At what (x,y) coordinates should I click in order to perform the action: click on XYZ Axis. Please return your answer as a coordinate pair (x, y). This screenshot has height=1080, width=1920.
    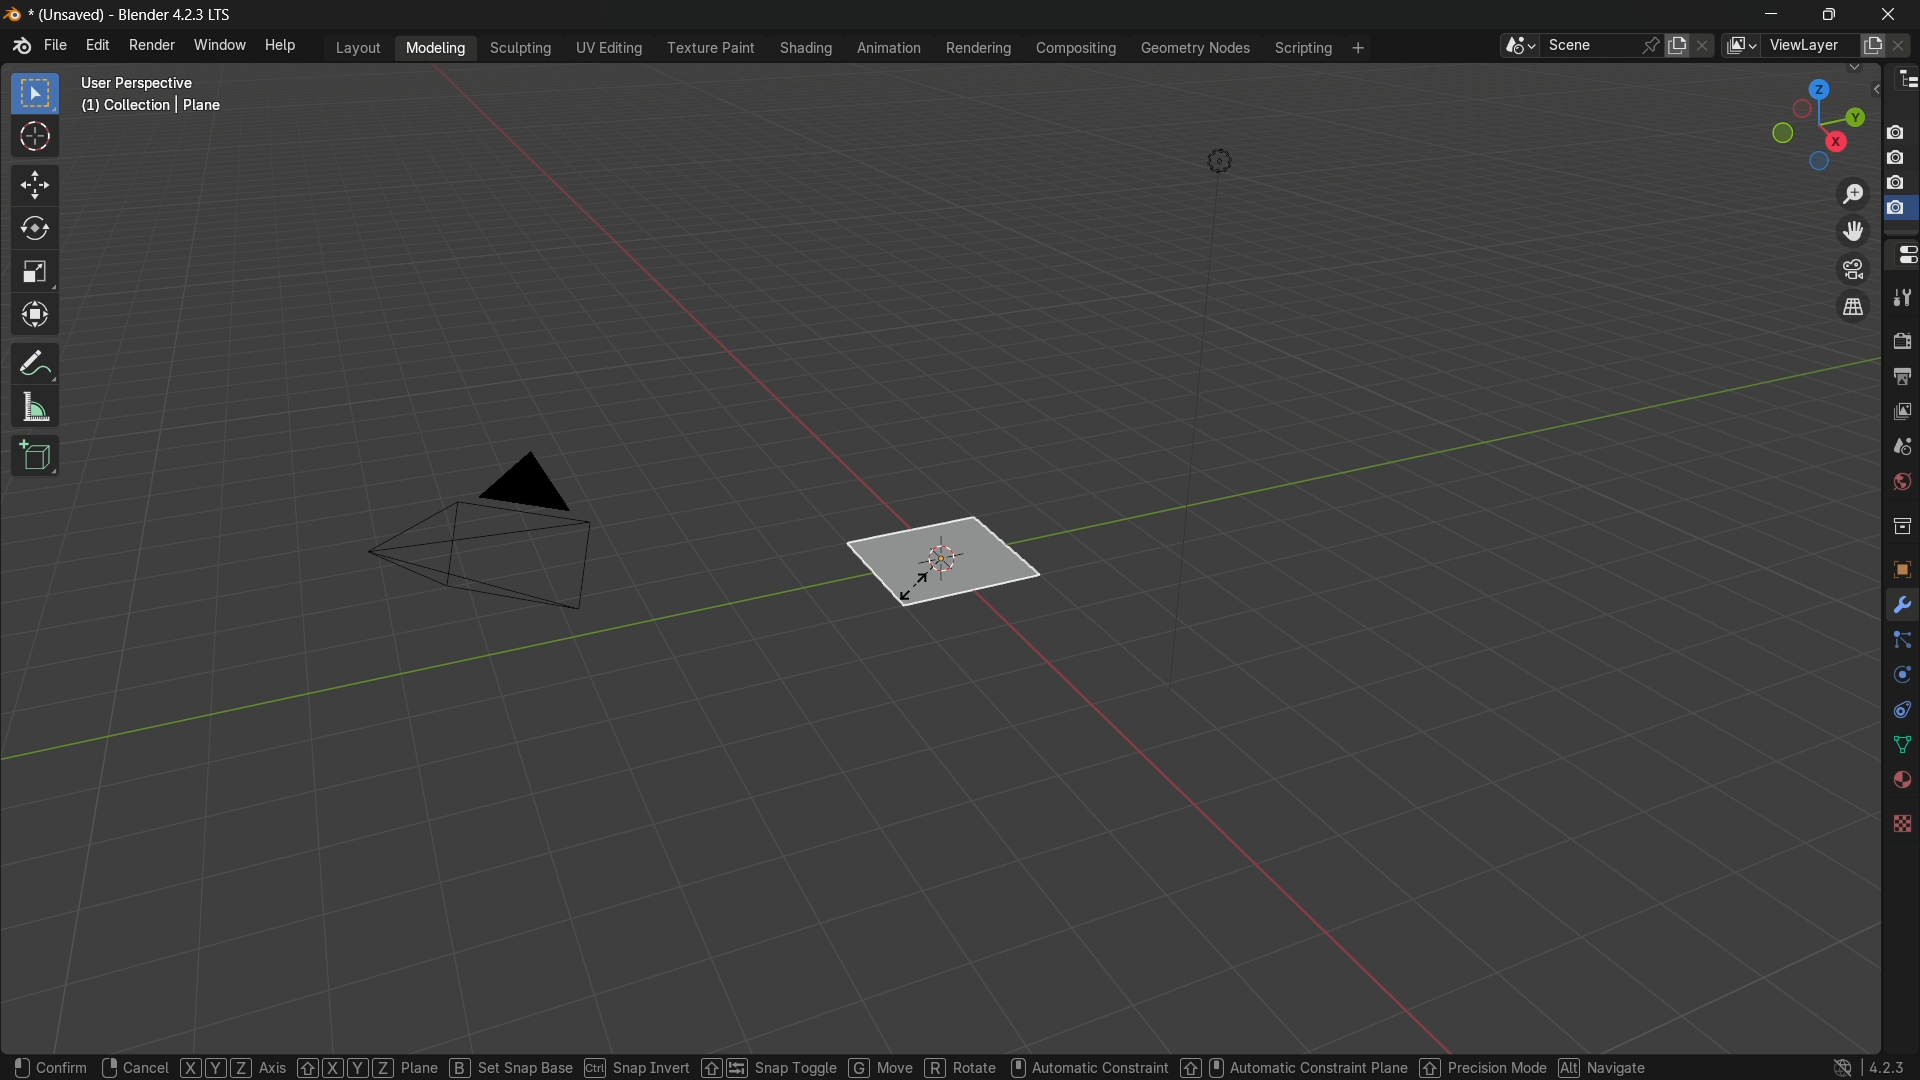
    Looking at the image, I should click on (231, 1061).